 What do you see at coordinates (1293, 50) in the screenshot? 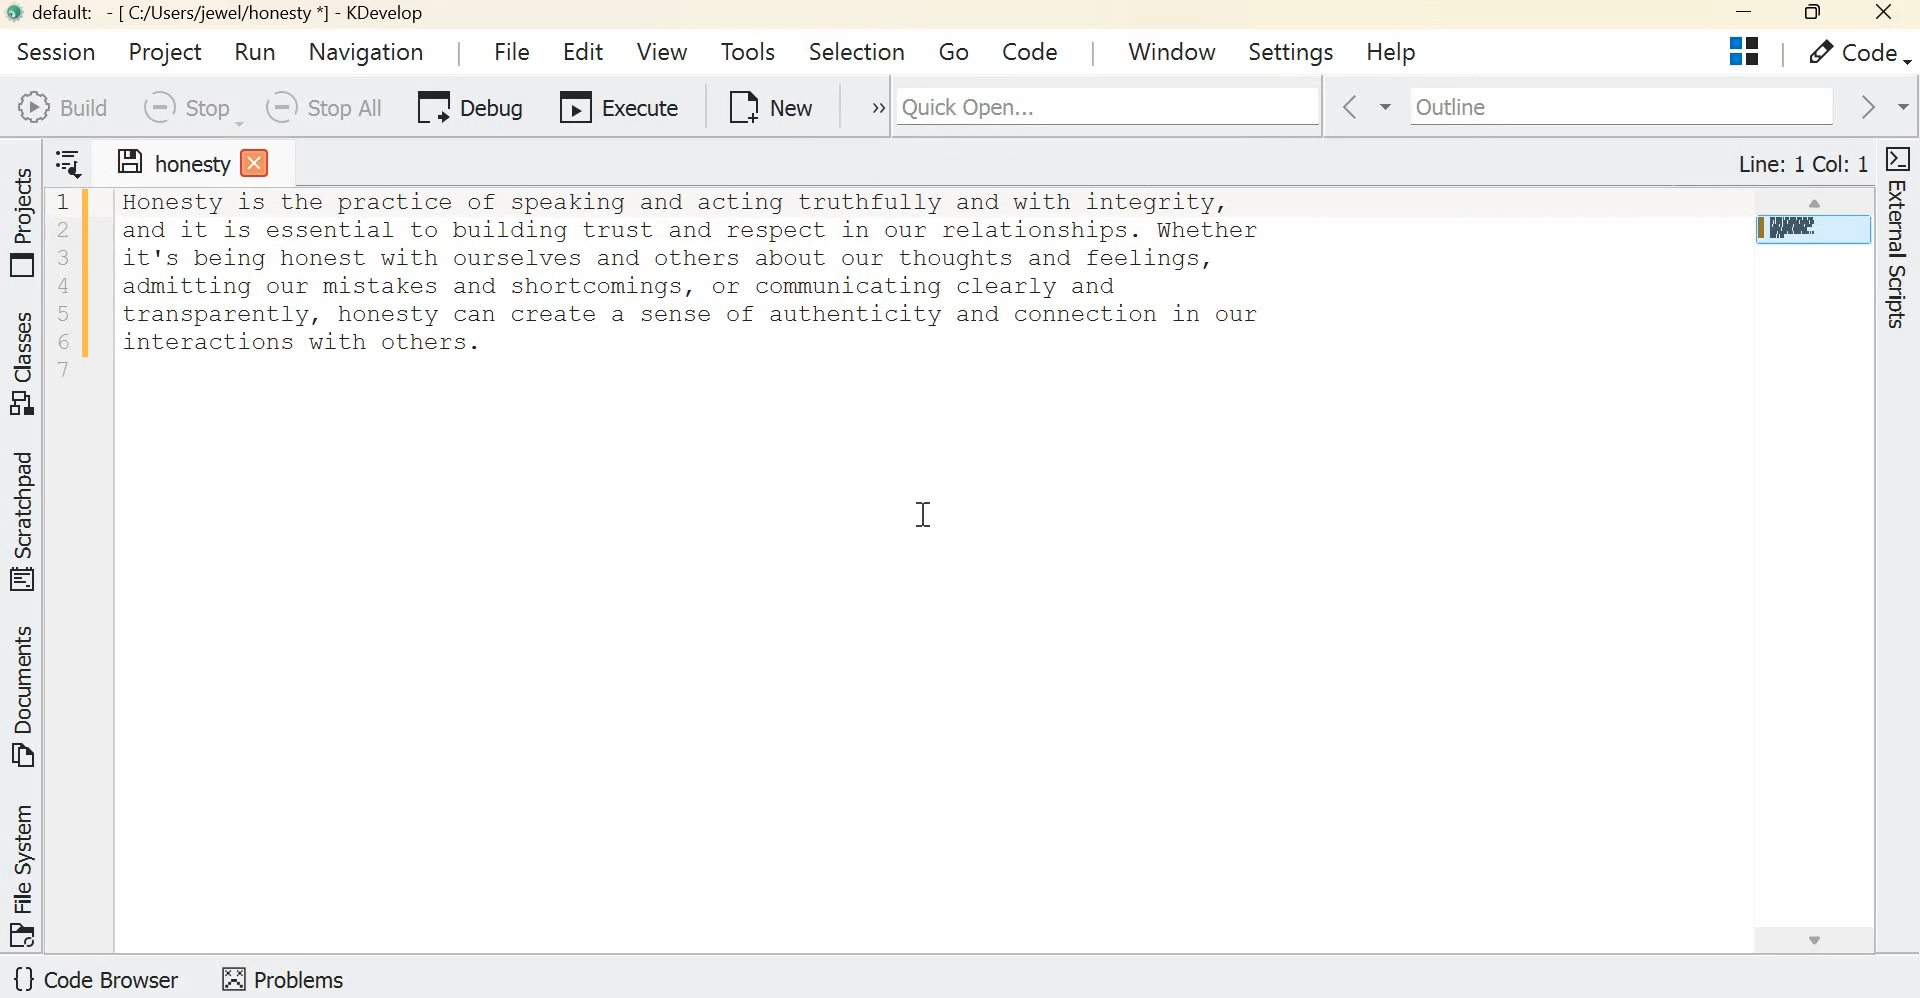
I see `Settings` at bounding box center [1293, 50].